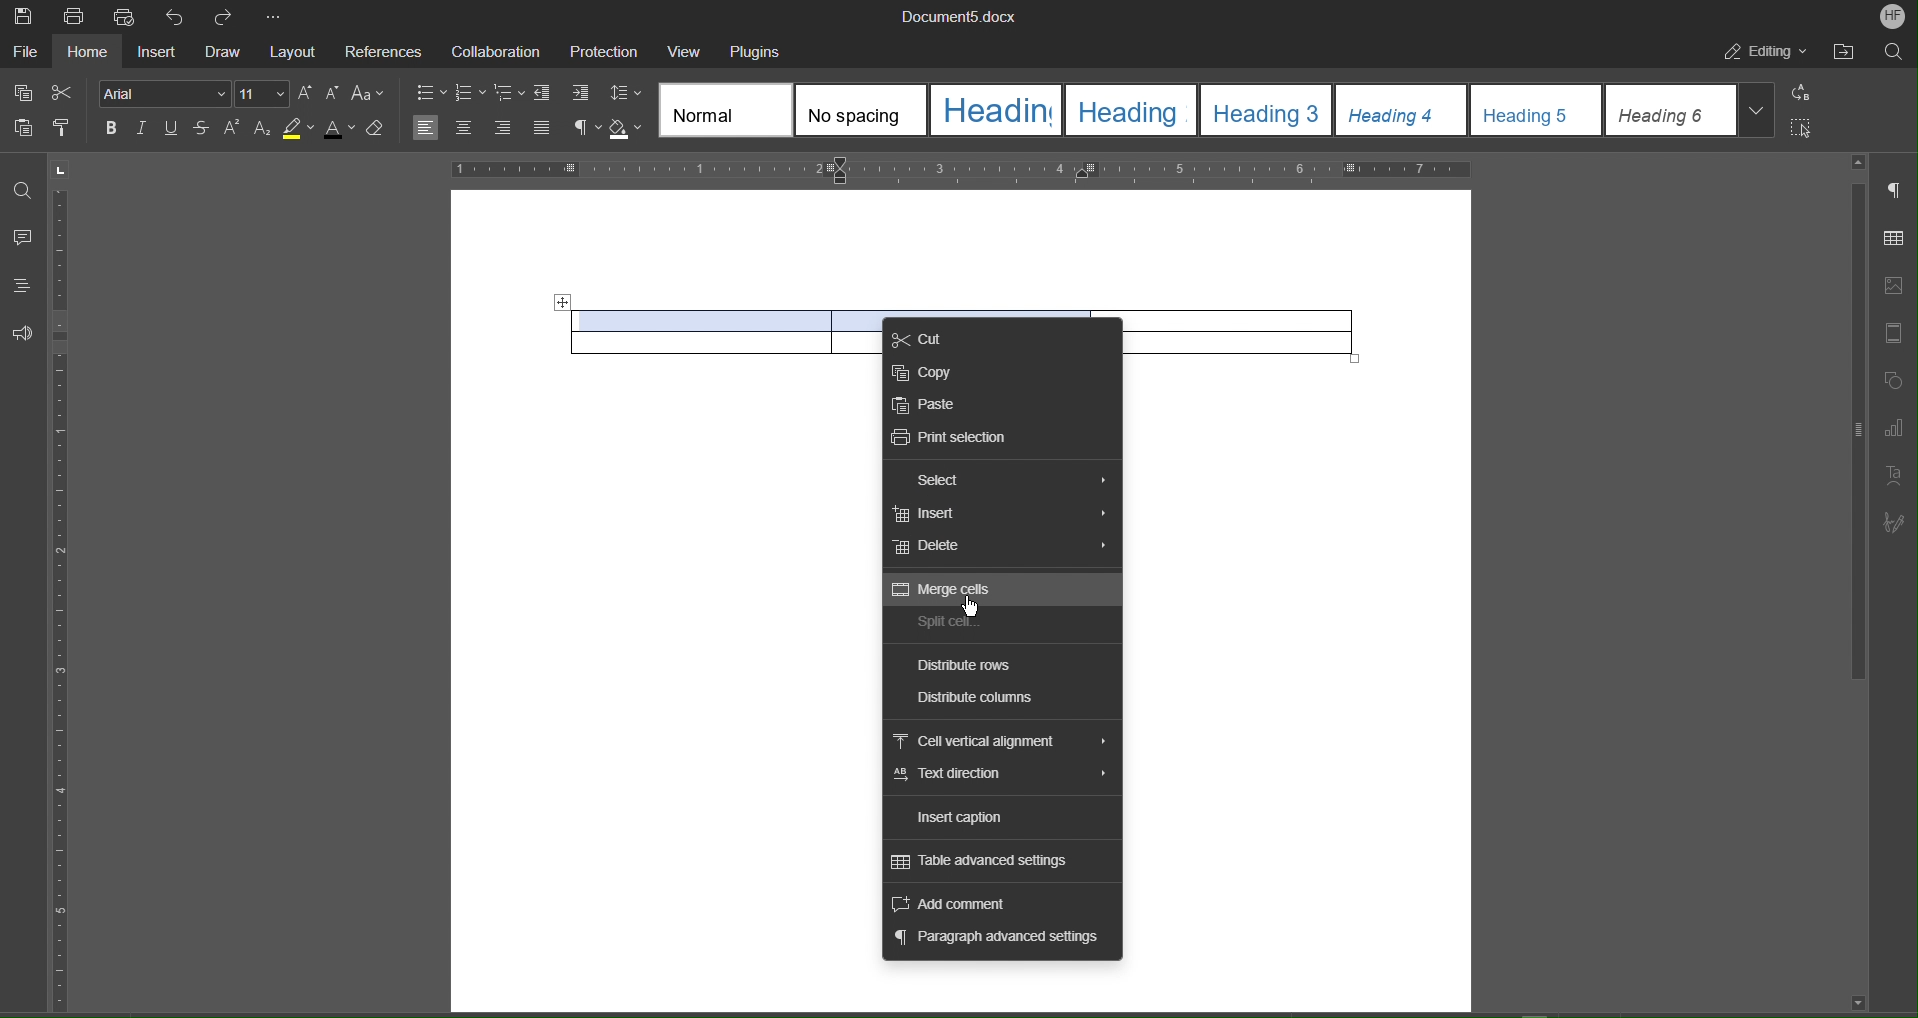 This screenshot has height=1018, width=1918. What do you see at coordinates (1134, 111) in the screenshot?
I see `heading 2` at bounding box center [1134, 111].